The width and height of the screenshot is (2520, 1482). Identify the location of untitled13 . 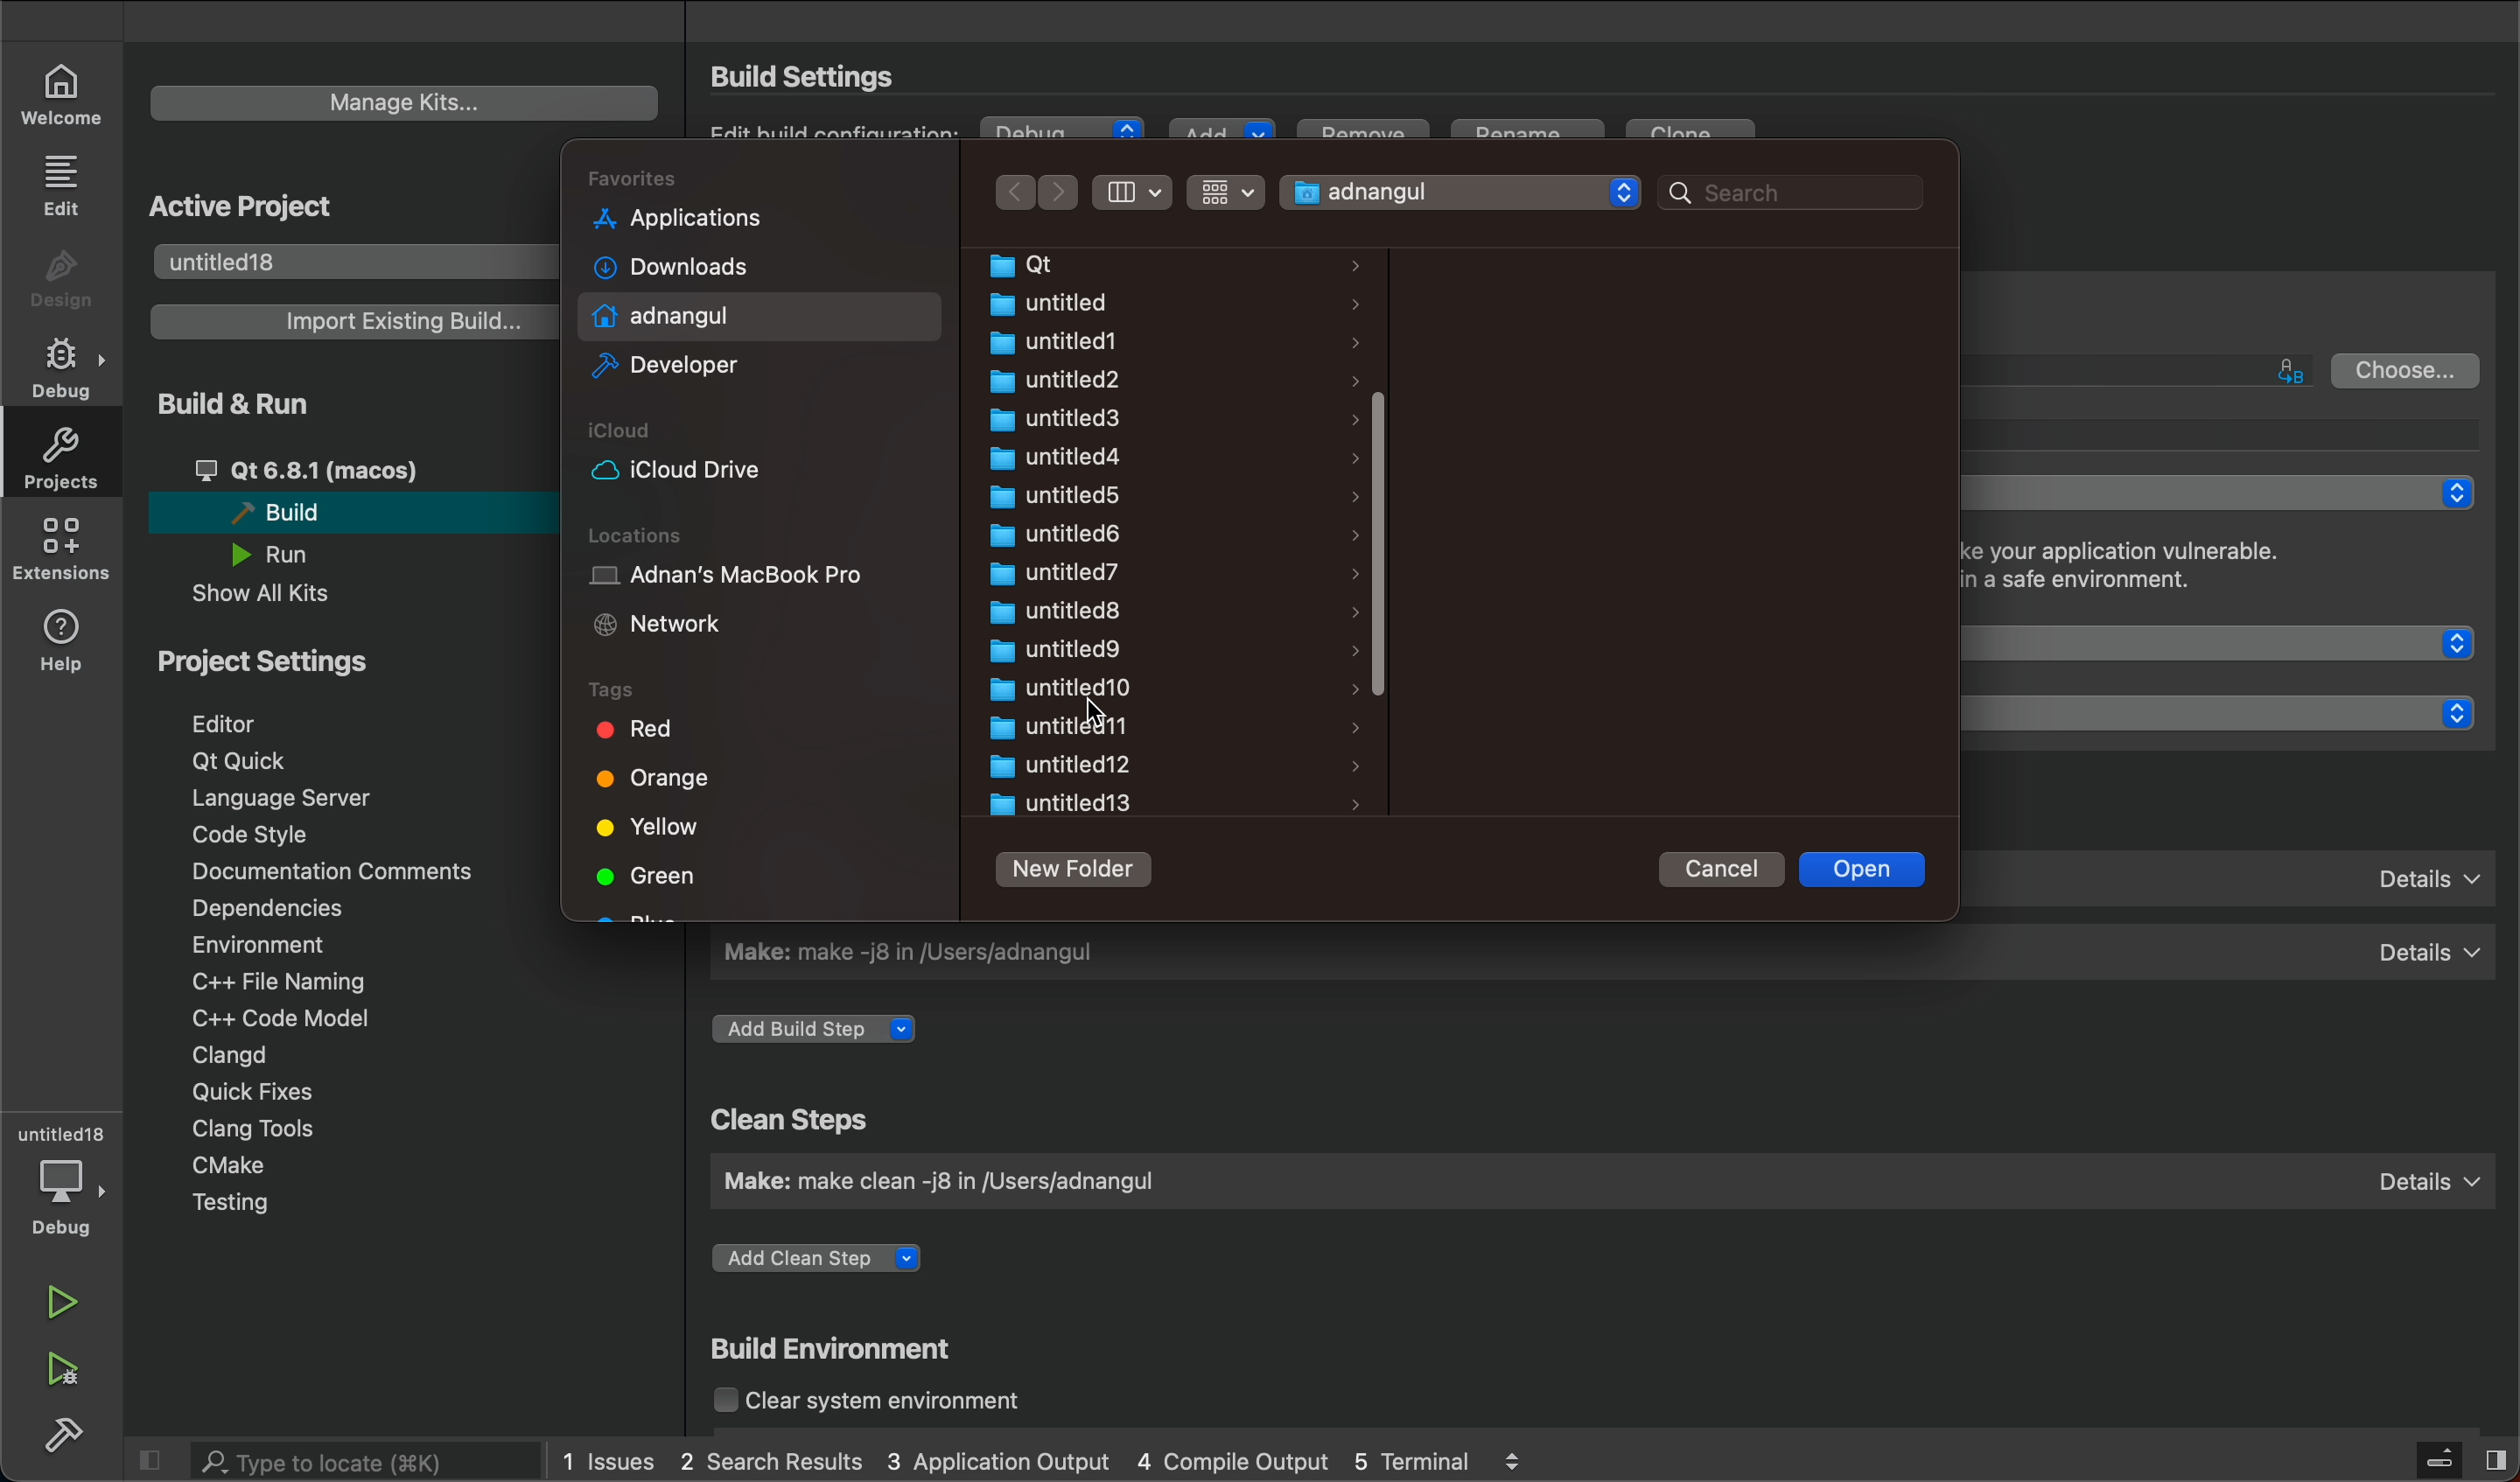
(1172, 806).